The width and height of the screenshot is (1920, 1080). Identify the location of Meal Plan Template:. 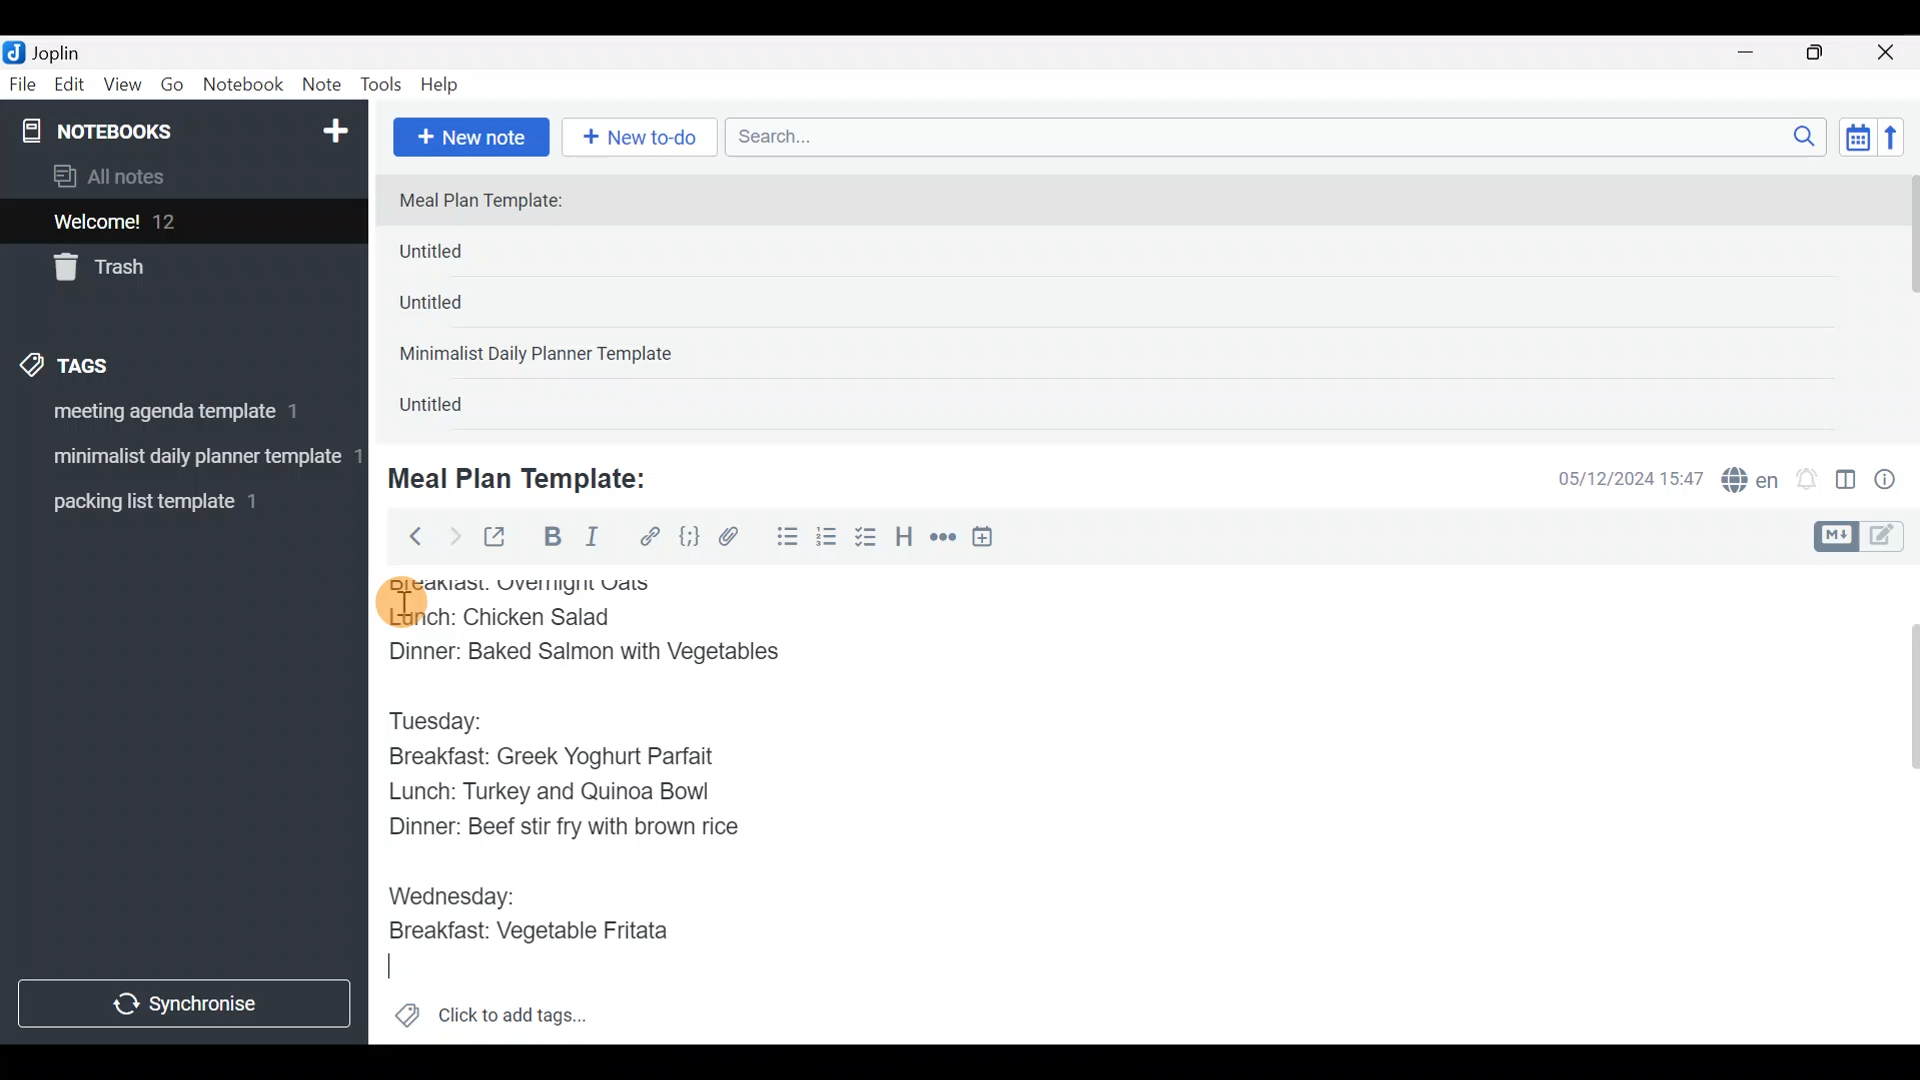
(493, 202).